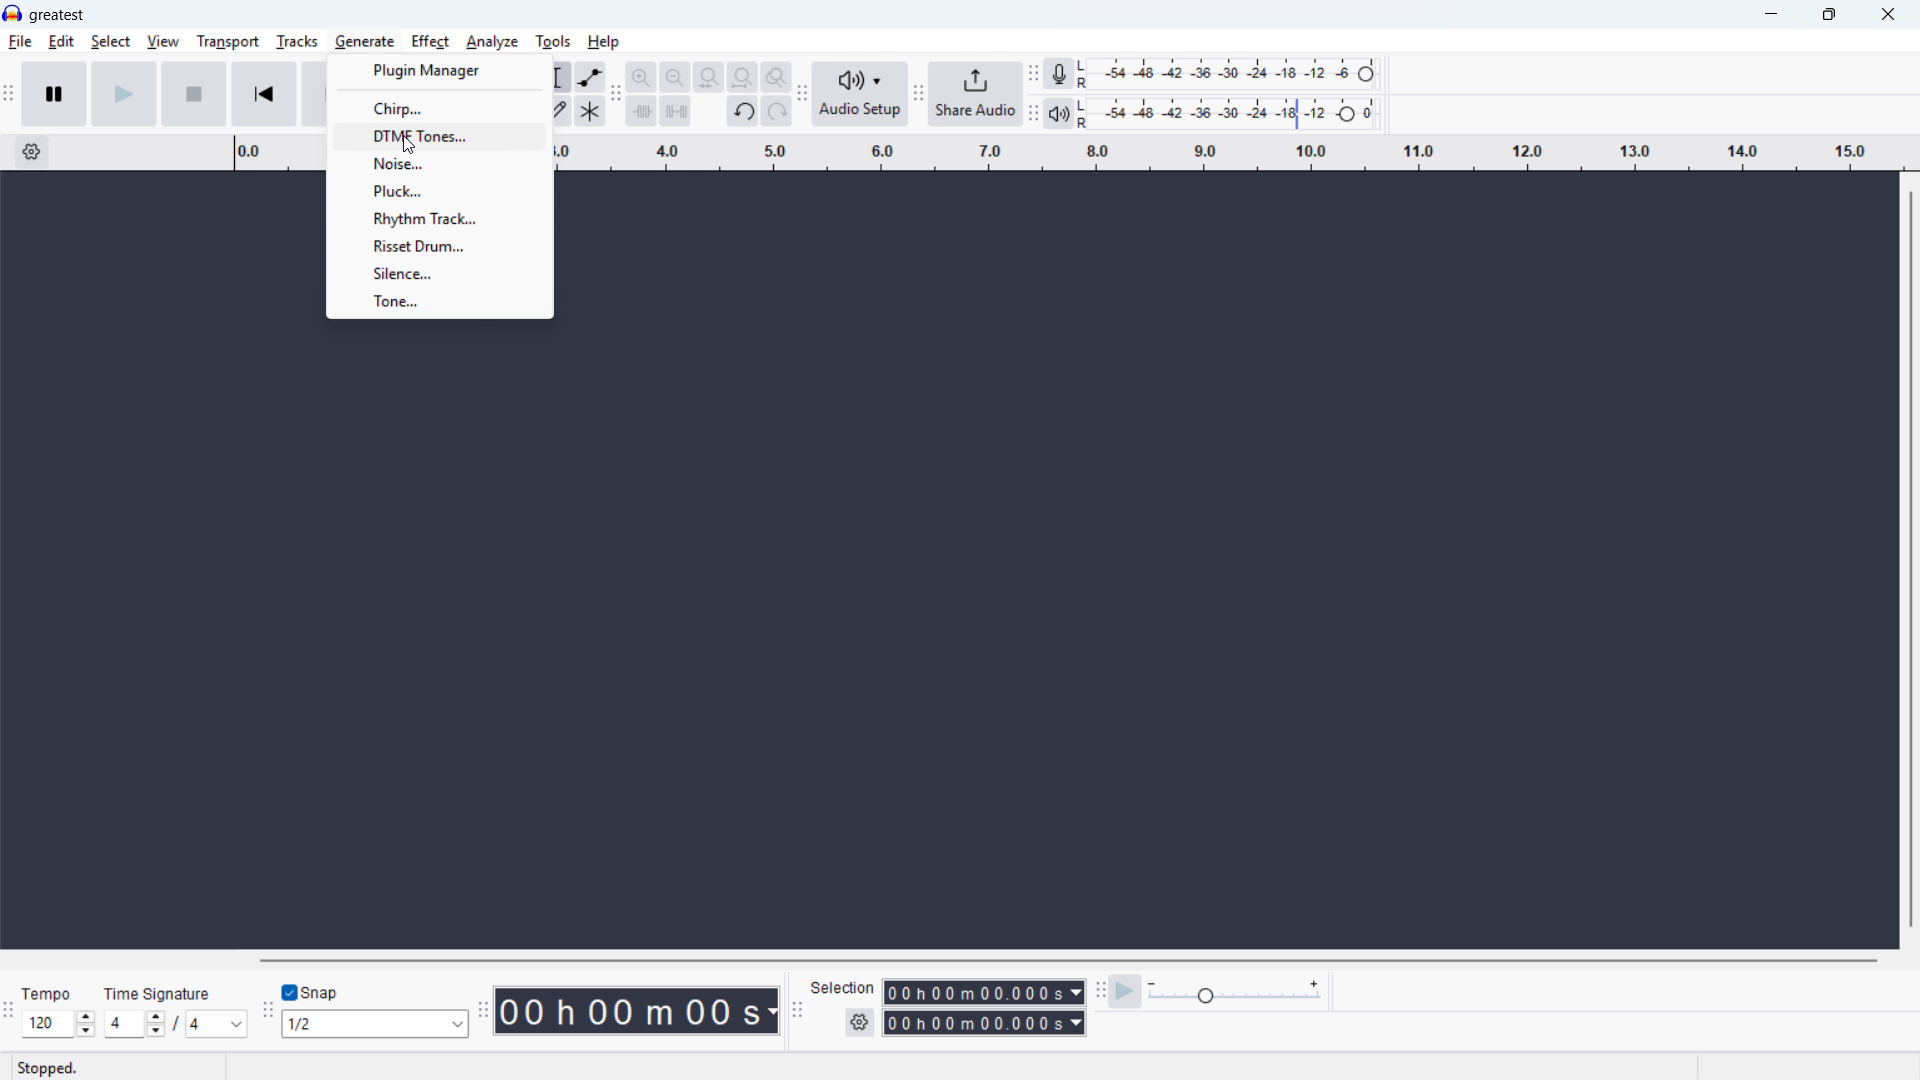 This screenshot has width=1920, height=1080. Describe the element at coordinates (1827, 15) in the screenshot. I see `maximise ` at that location.